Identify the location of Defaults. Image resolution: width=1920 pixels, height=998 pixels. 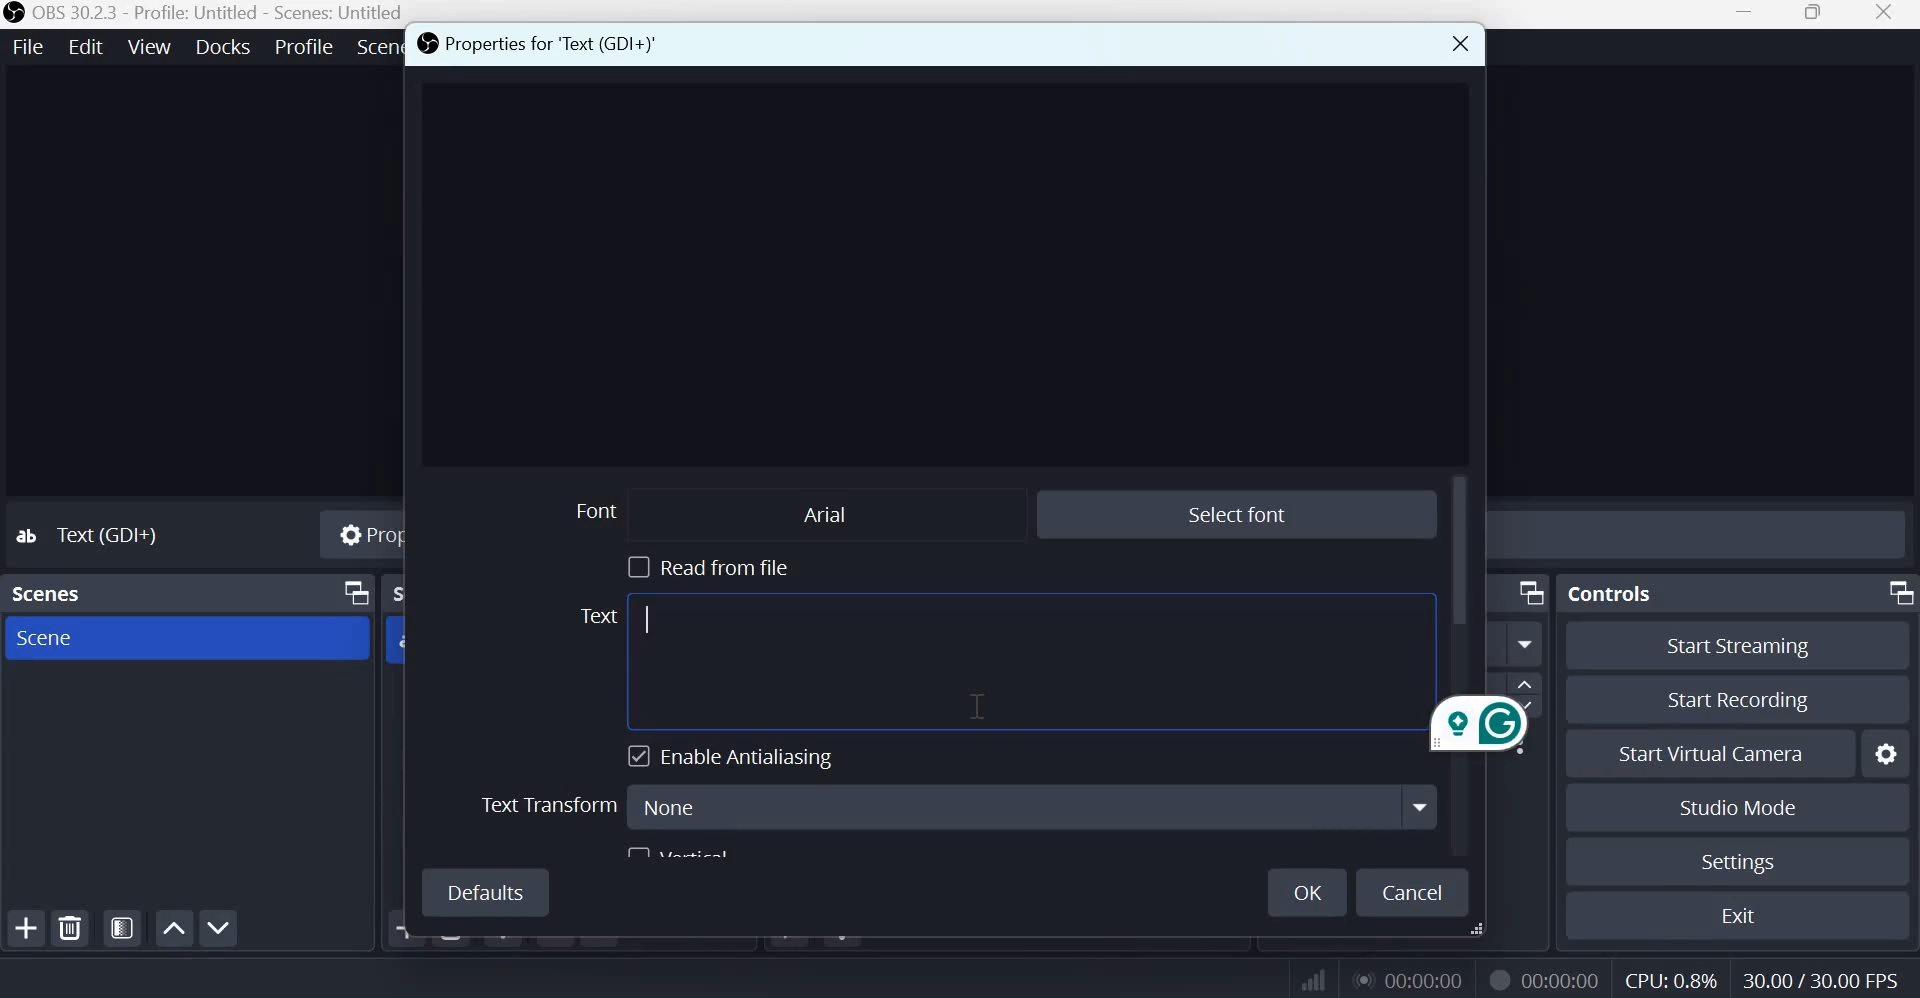
(484, 892).